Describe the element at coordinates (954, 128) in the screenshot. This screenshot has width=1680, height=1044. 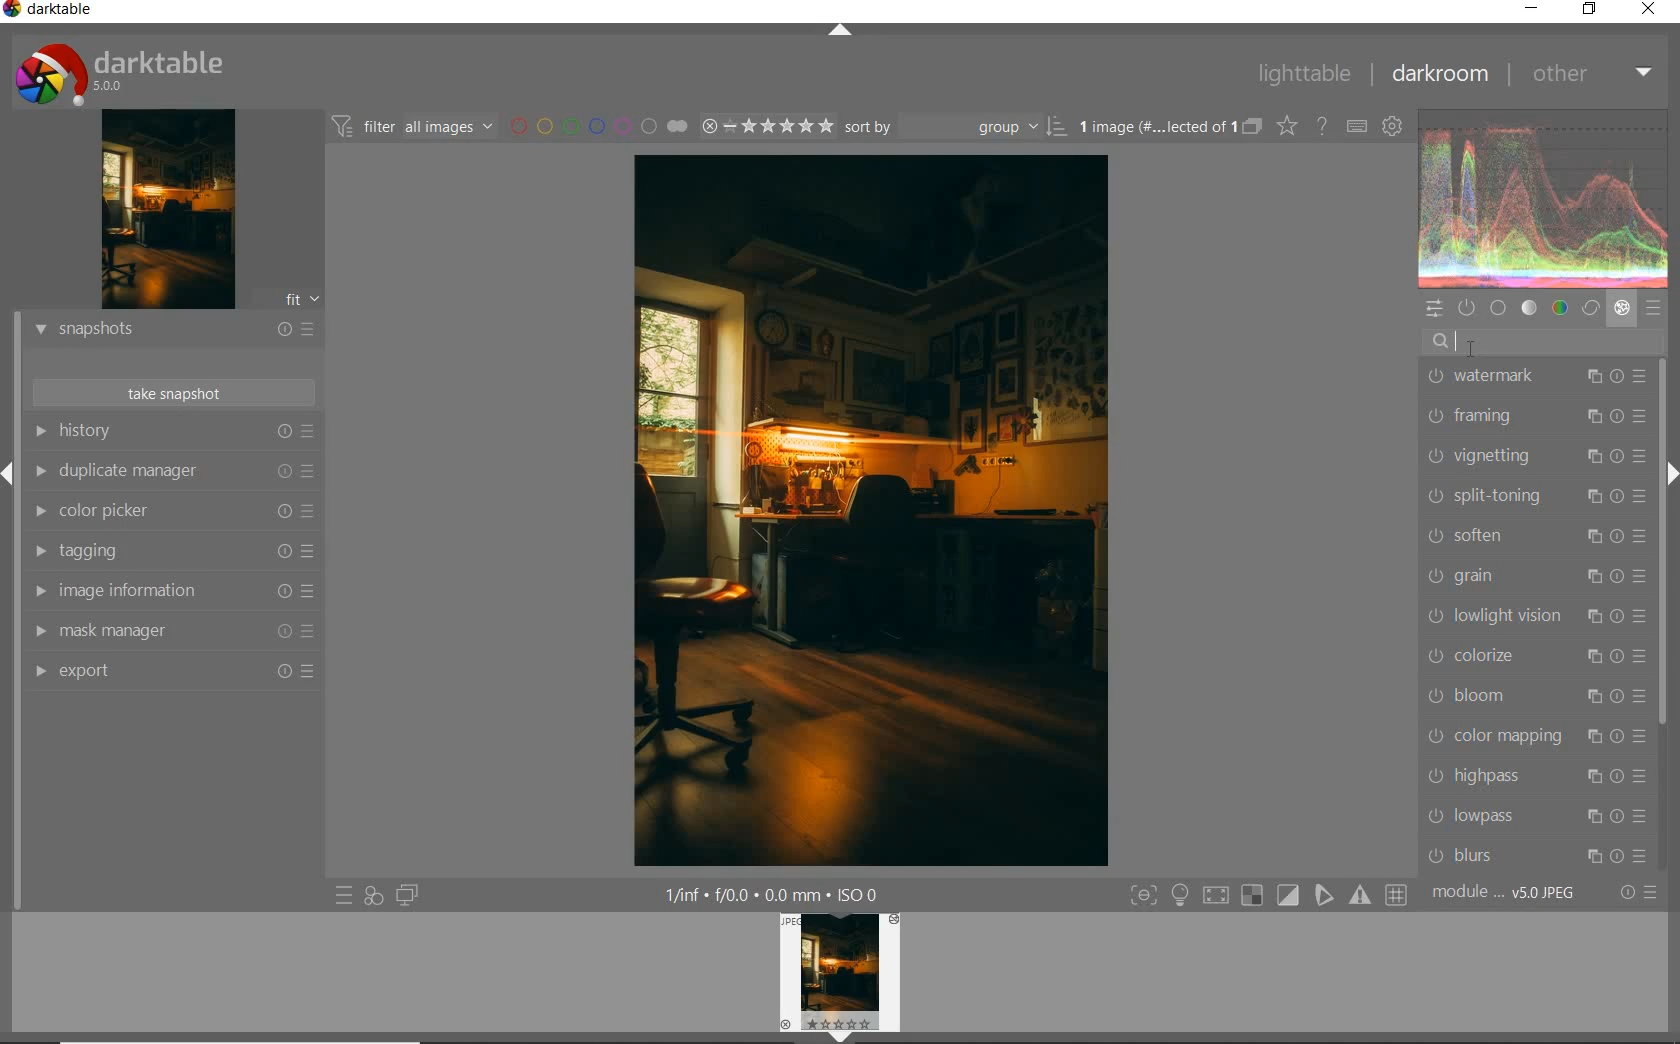
I see `sort` at that location.